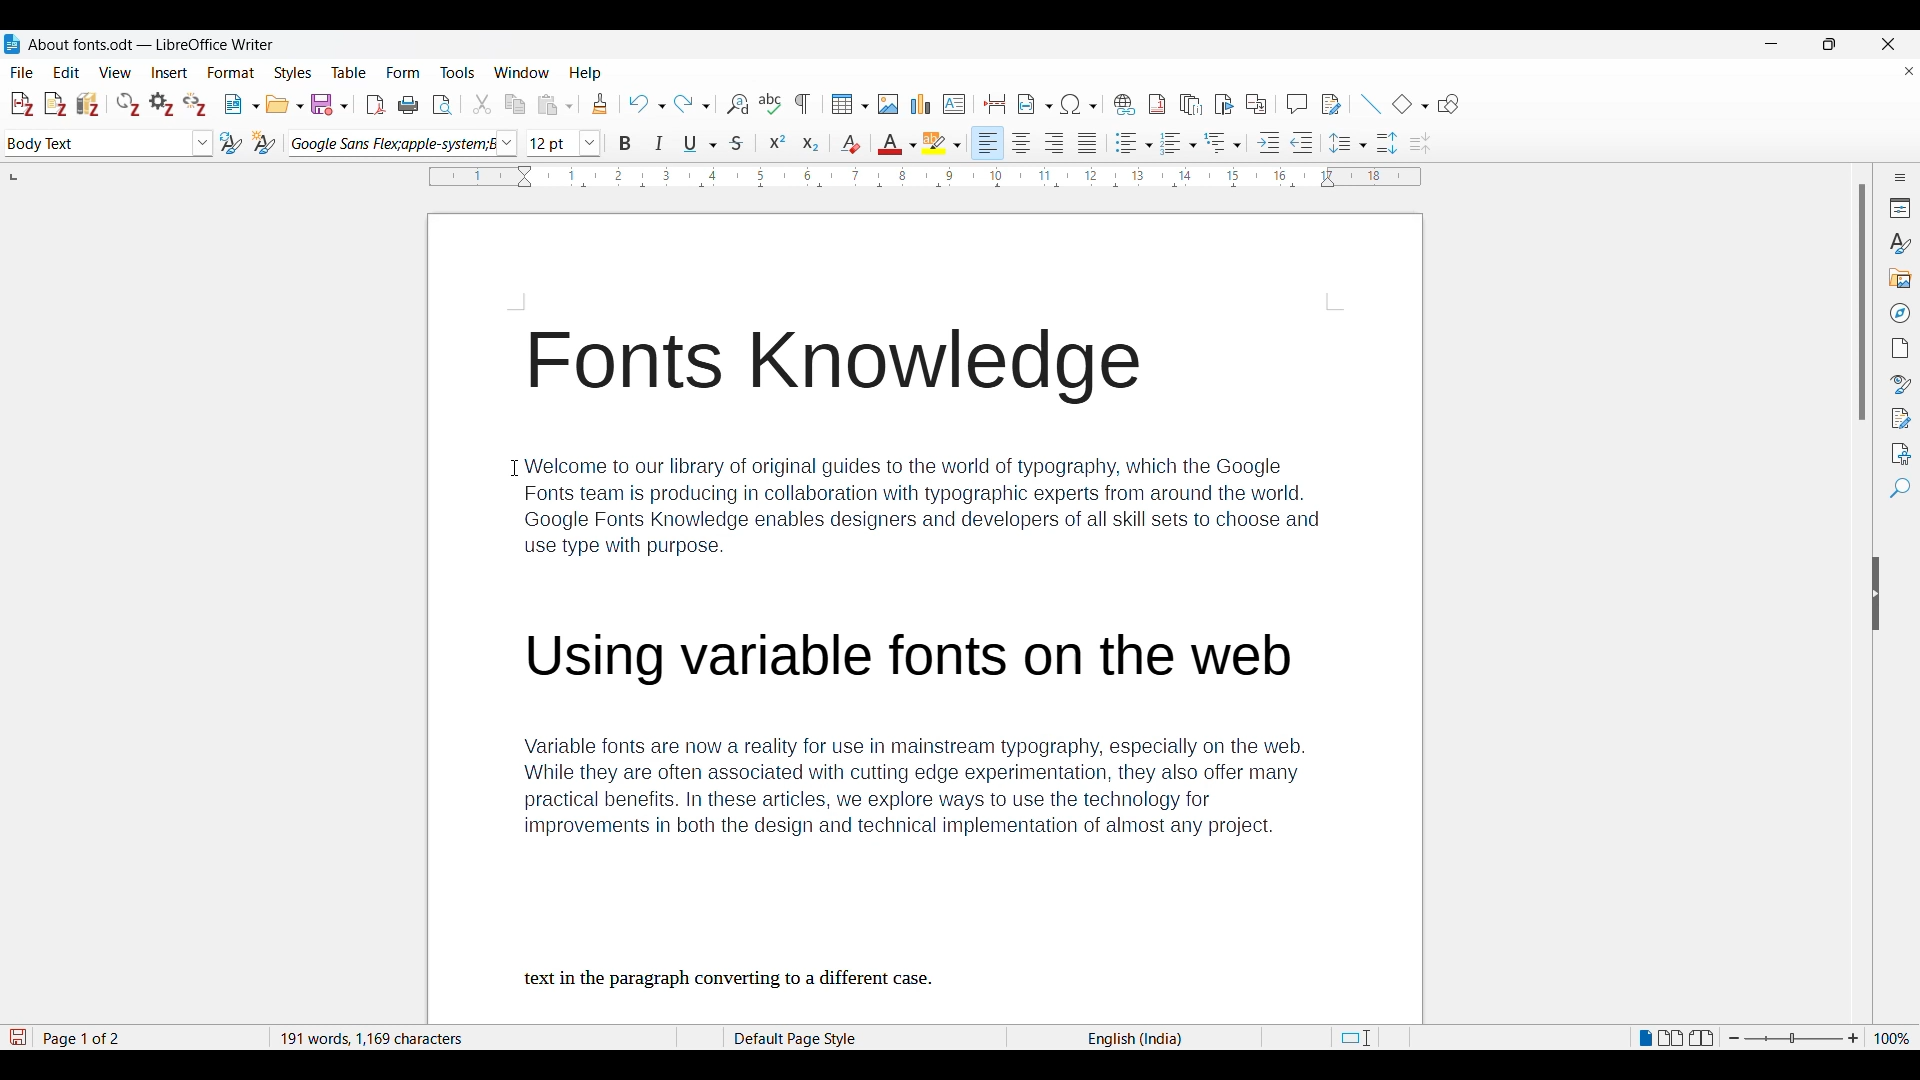  What do you see at coordinates (1133, 143) in the screenshot?
I see `Unordered list` at bounding box center [1133, 143].